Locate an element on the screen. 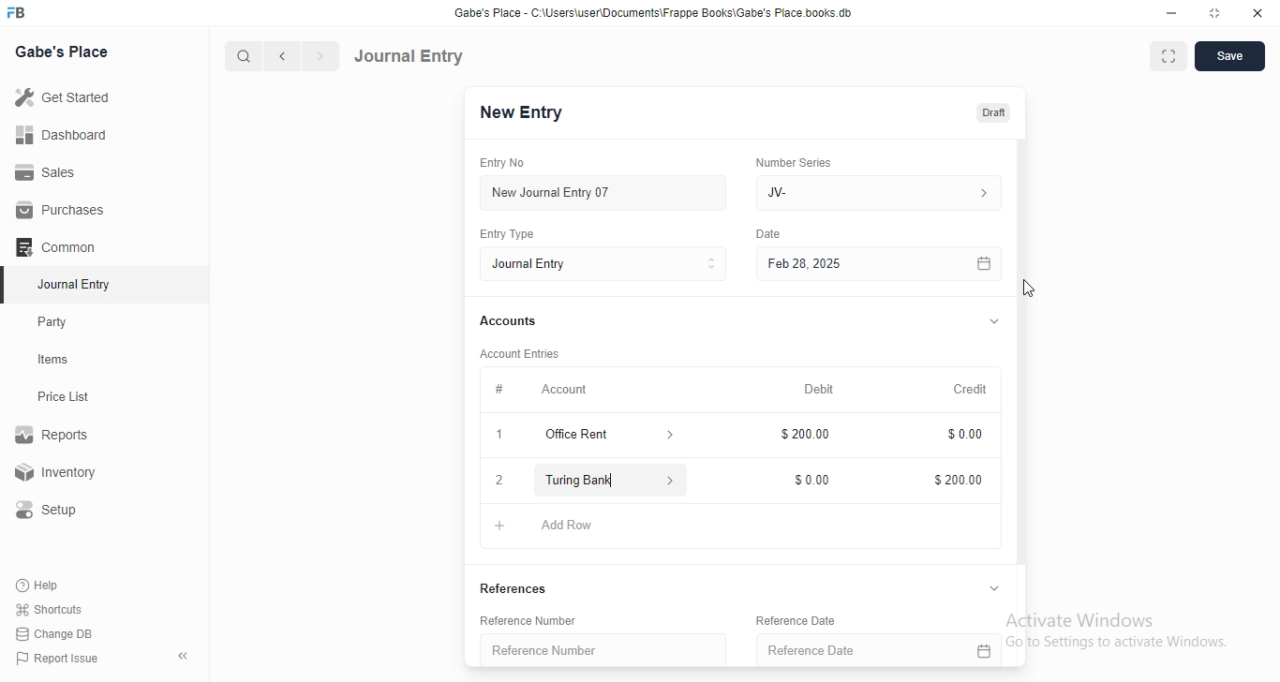 This screenshot has height=682, width=1280. Help is located at coordinates (41, 585).